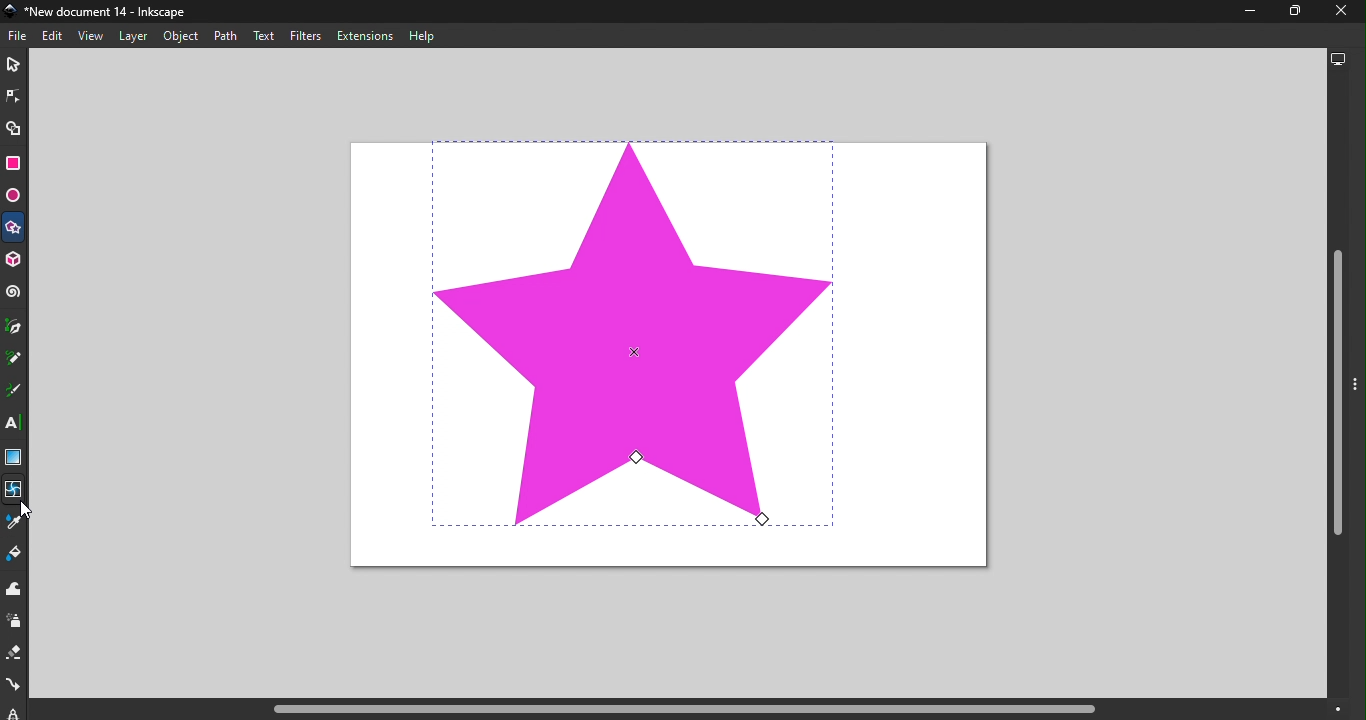  Describe the element at coordinates (364, 36) in the screenshot. I see `Extensions` at that location.